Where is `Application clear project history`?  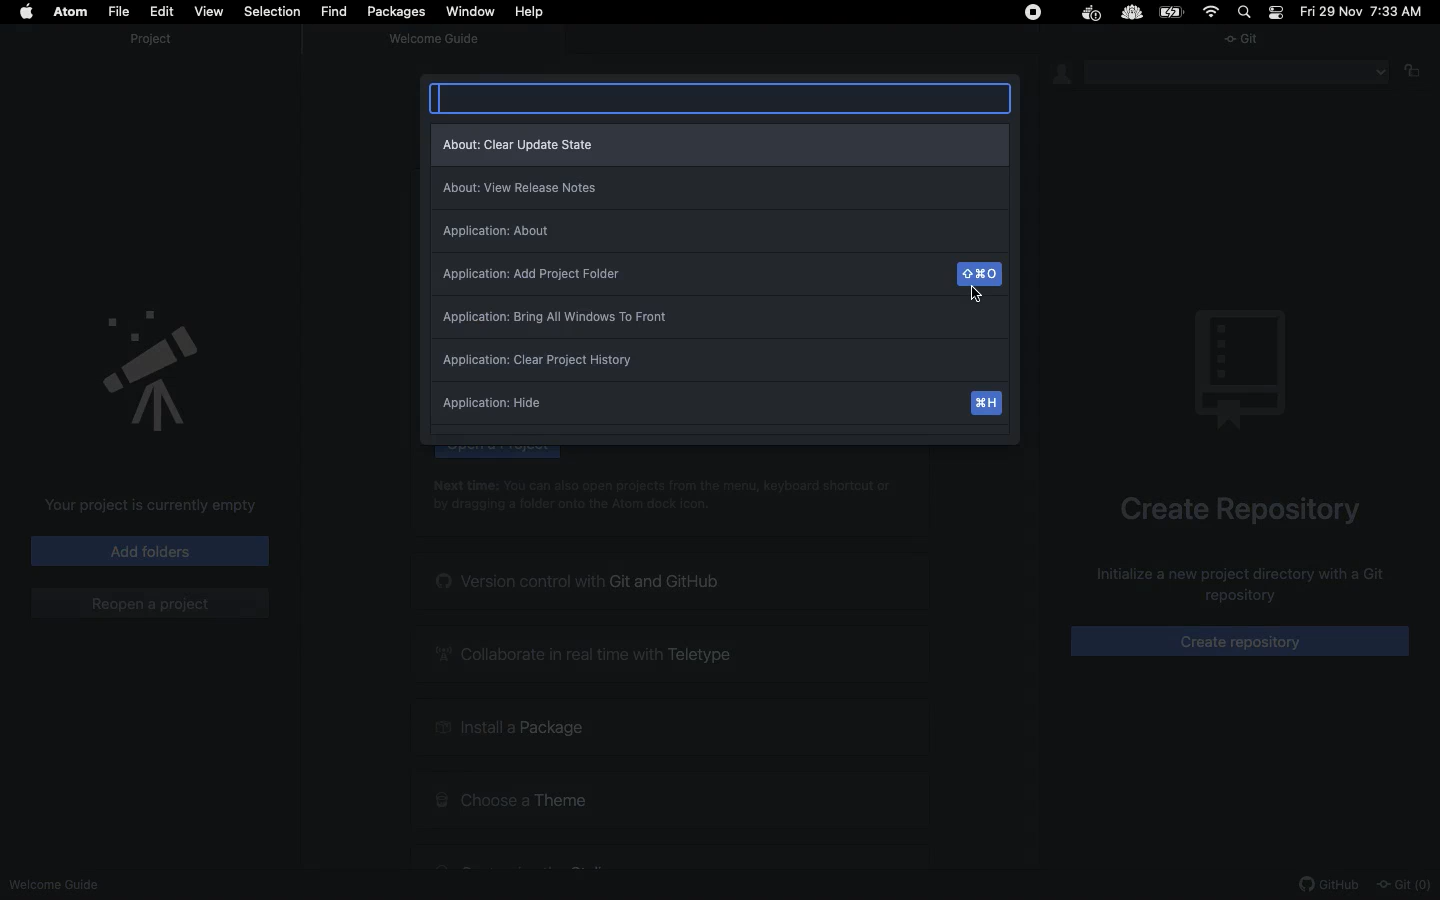
Application clear project history is located at coordinates (720, 364).